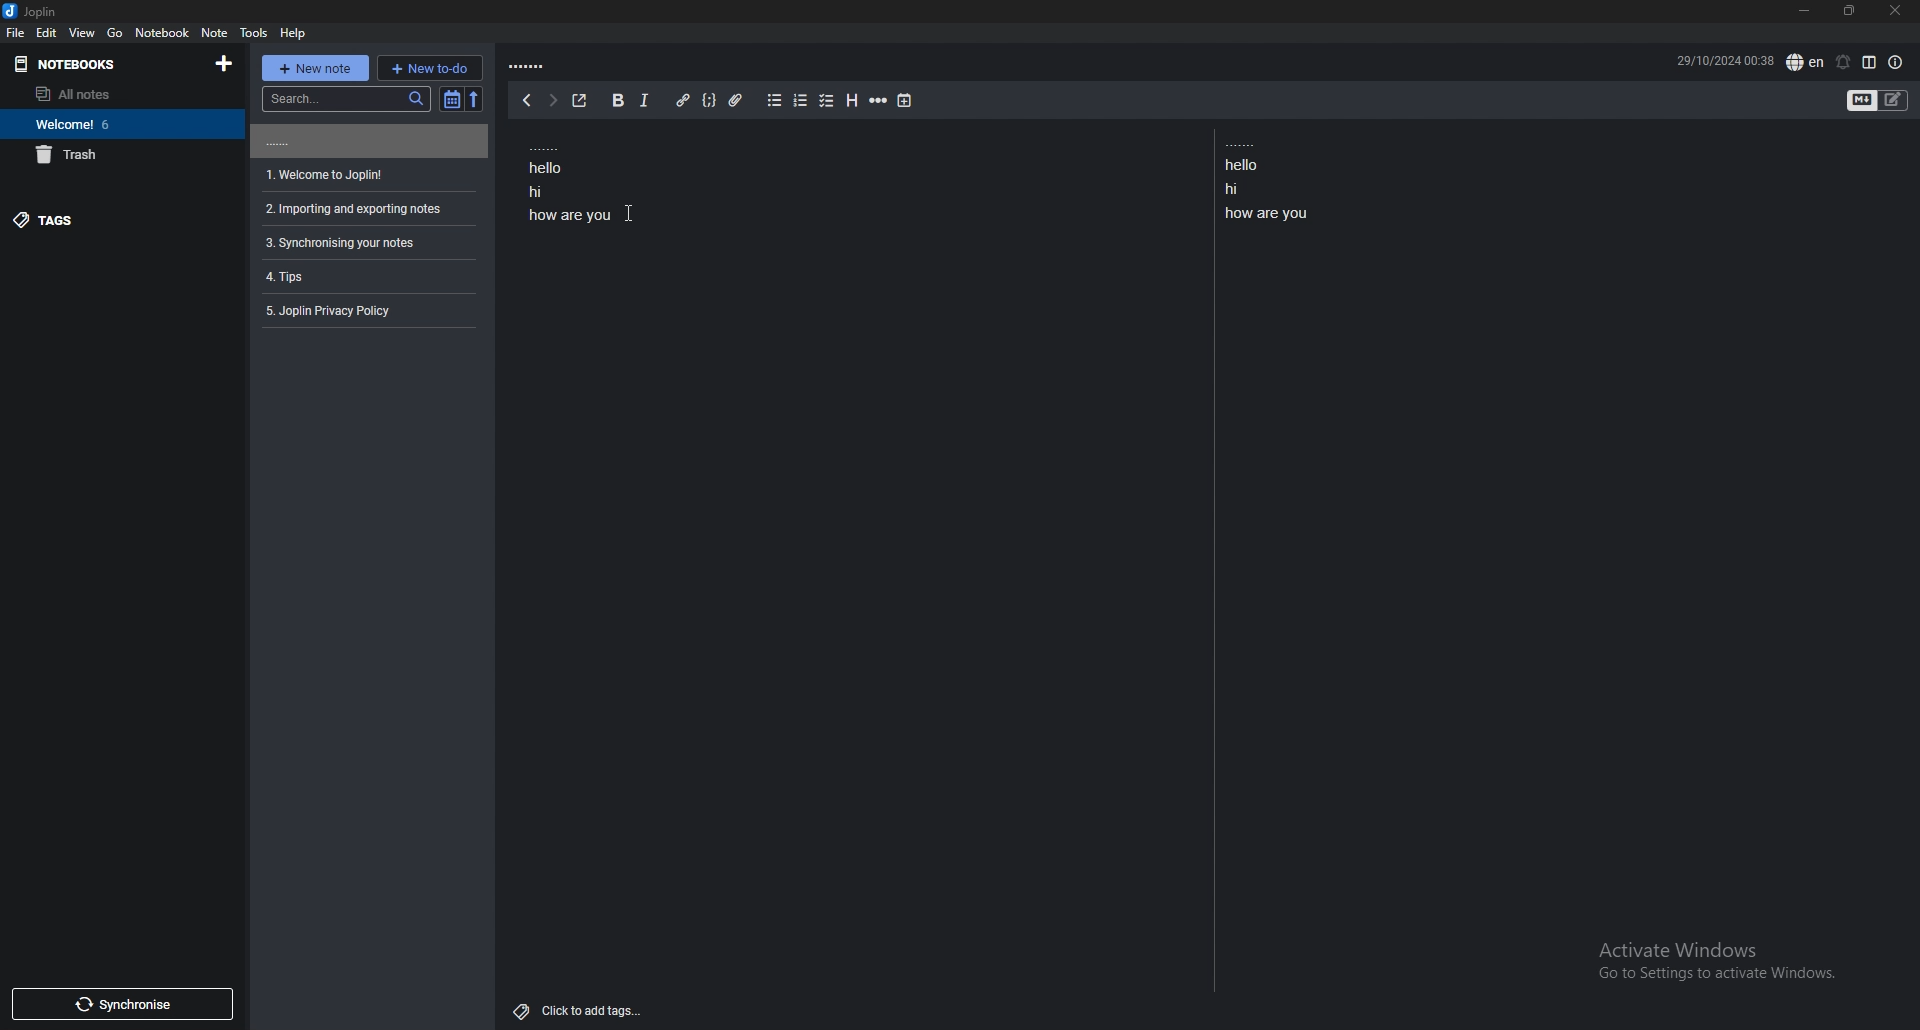 This screenshot has height=1030, width=1920. What do you see at coordinates (164, 32) in the screenshot?
I see `notebook` at bounding box center [164, 32].